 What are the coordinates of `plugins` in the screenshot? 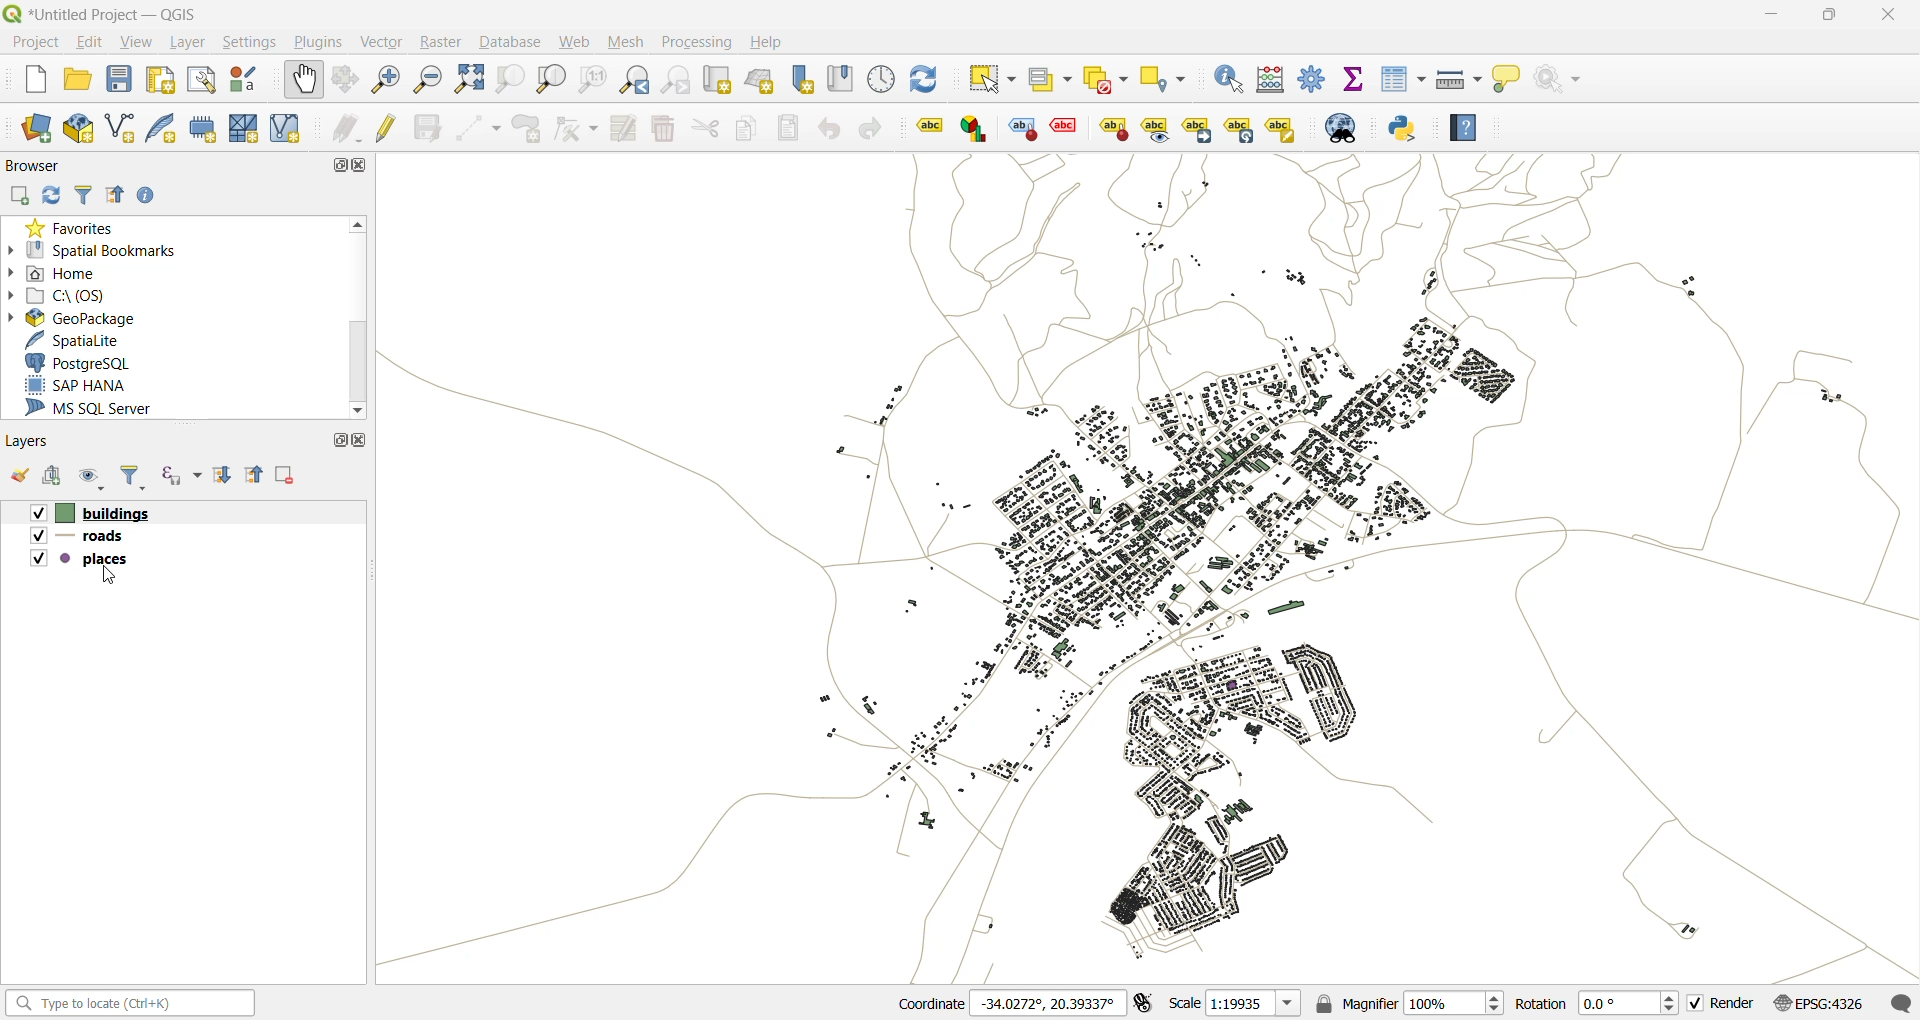 It's located at (322, 45).